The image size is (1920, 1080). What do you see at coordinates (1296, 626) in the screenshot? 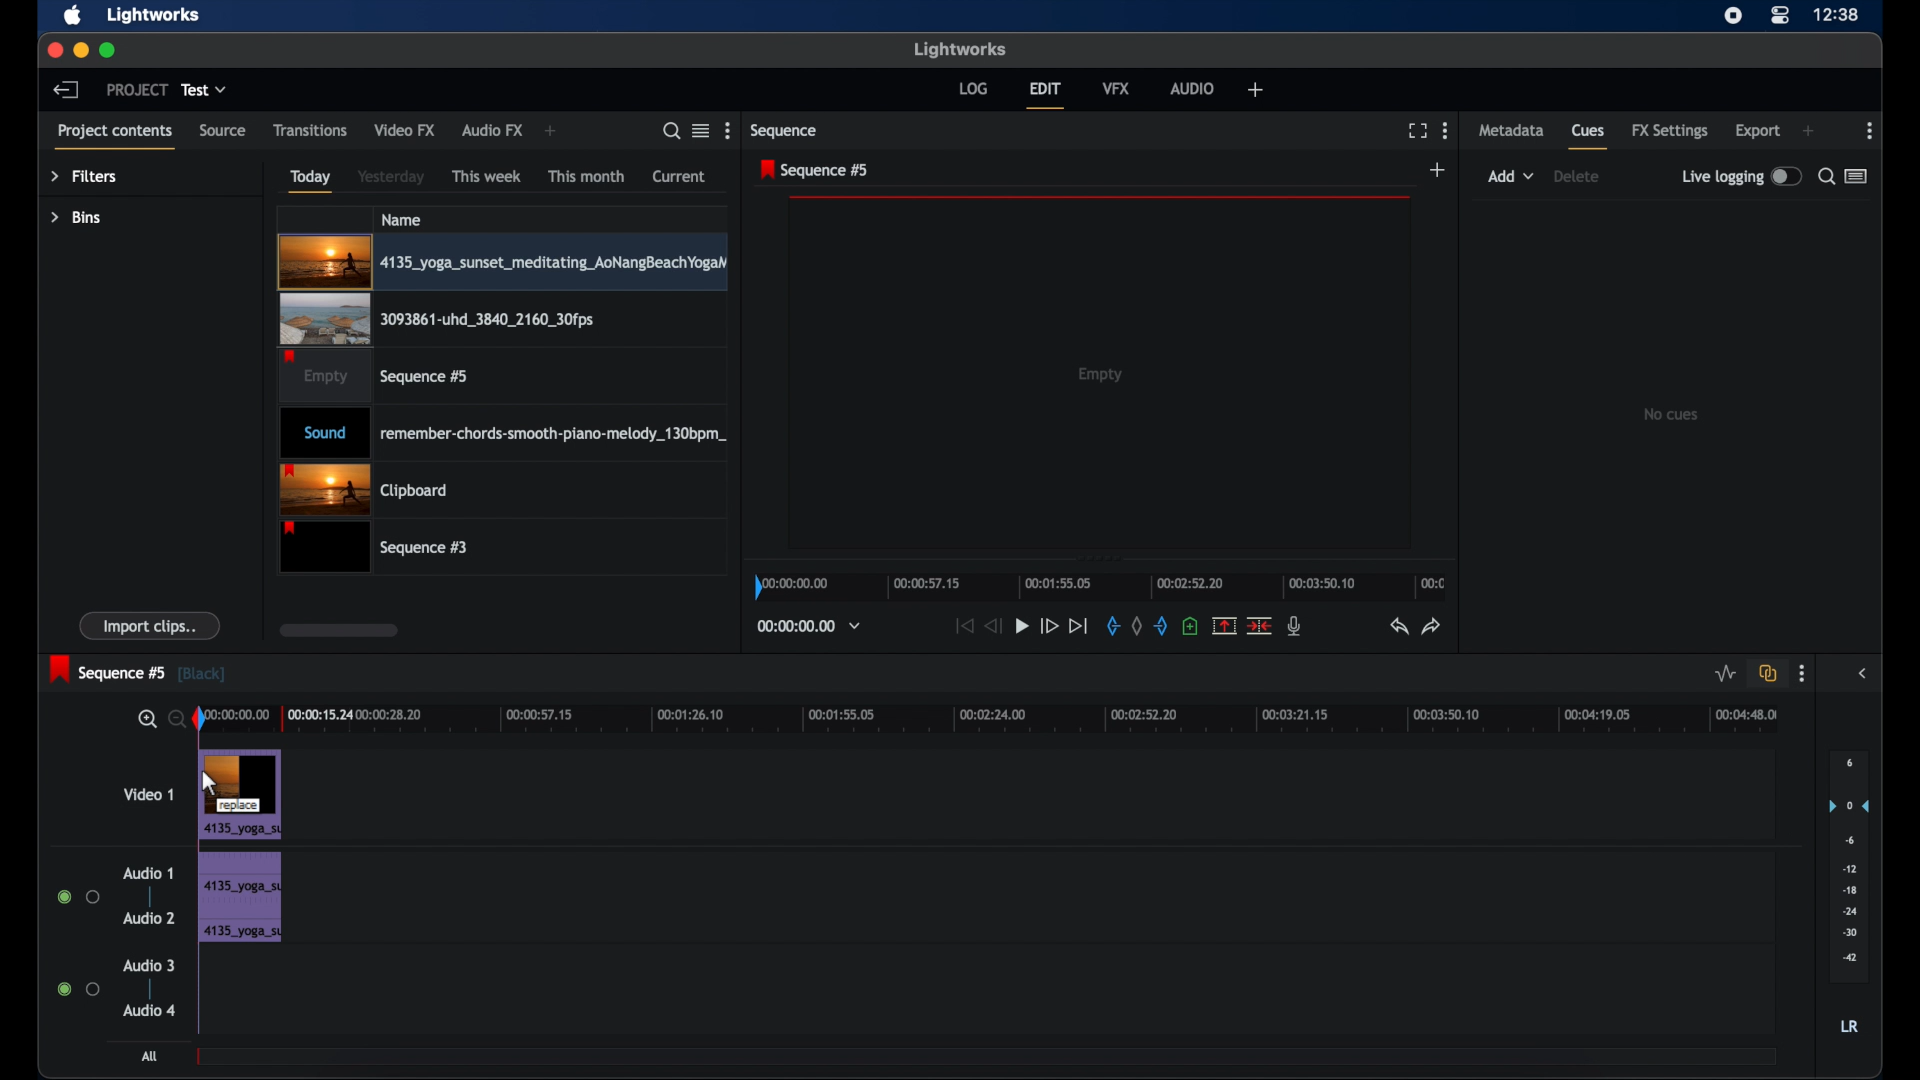
I see `mic` at bounding box center [1296, 626].